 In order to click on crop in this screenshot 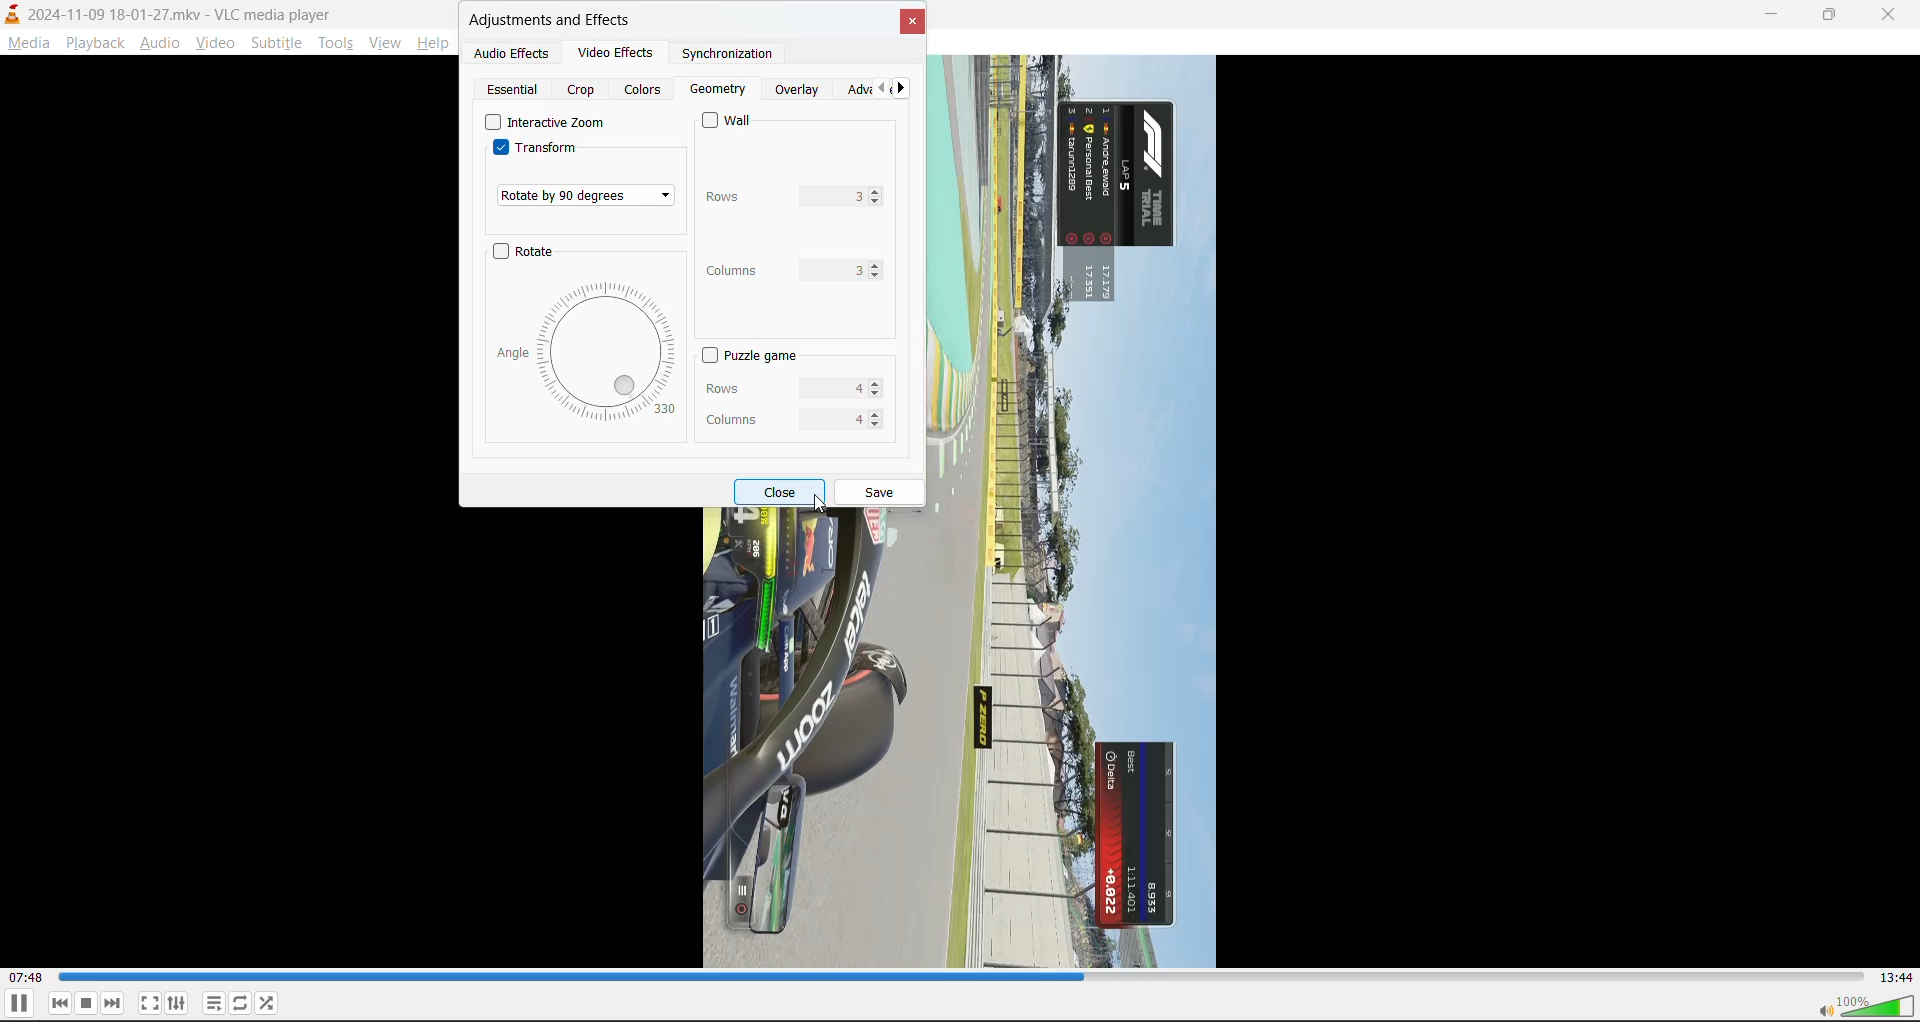, I will do `click(584, 90)`.